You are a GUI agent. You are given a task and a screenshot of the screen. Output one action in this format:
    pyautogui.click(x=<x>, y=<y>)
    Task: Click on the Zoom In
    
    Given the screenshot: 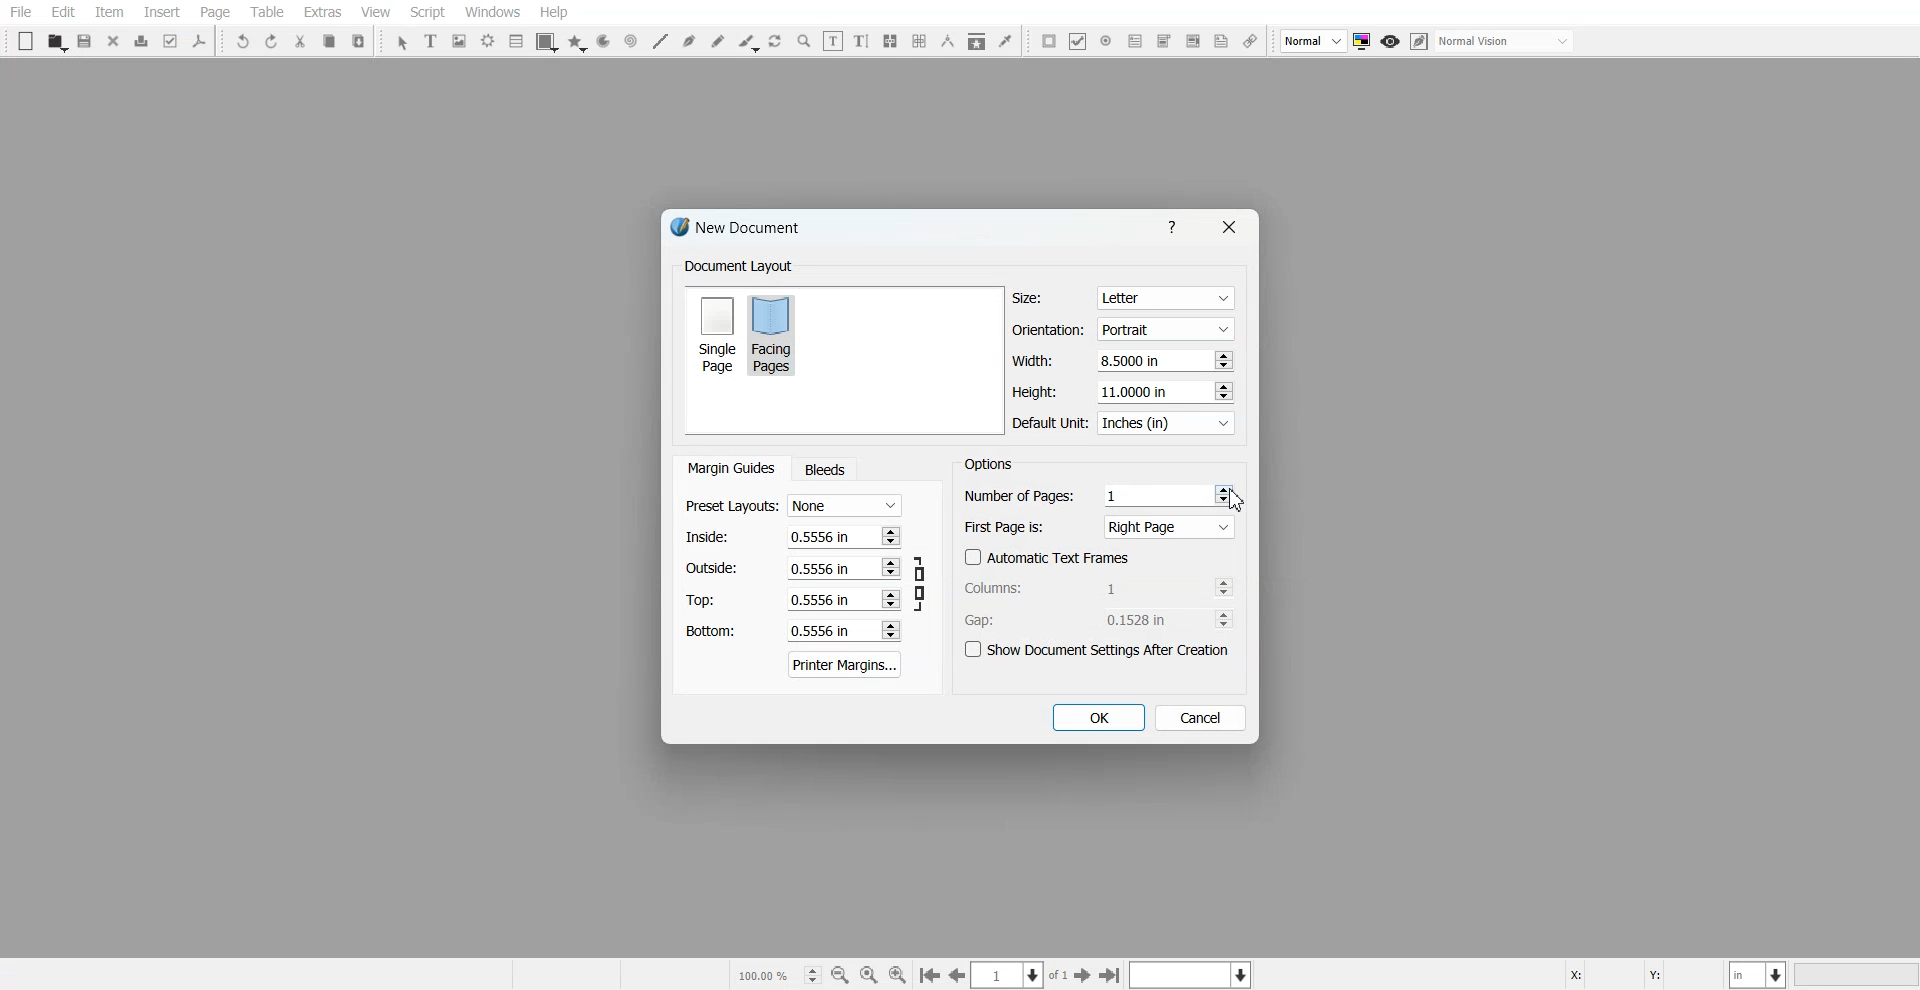 What is the action you would take?
    pyautogui.click(x=898, y=974)
    